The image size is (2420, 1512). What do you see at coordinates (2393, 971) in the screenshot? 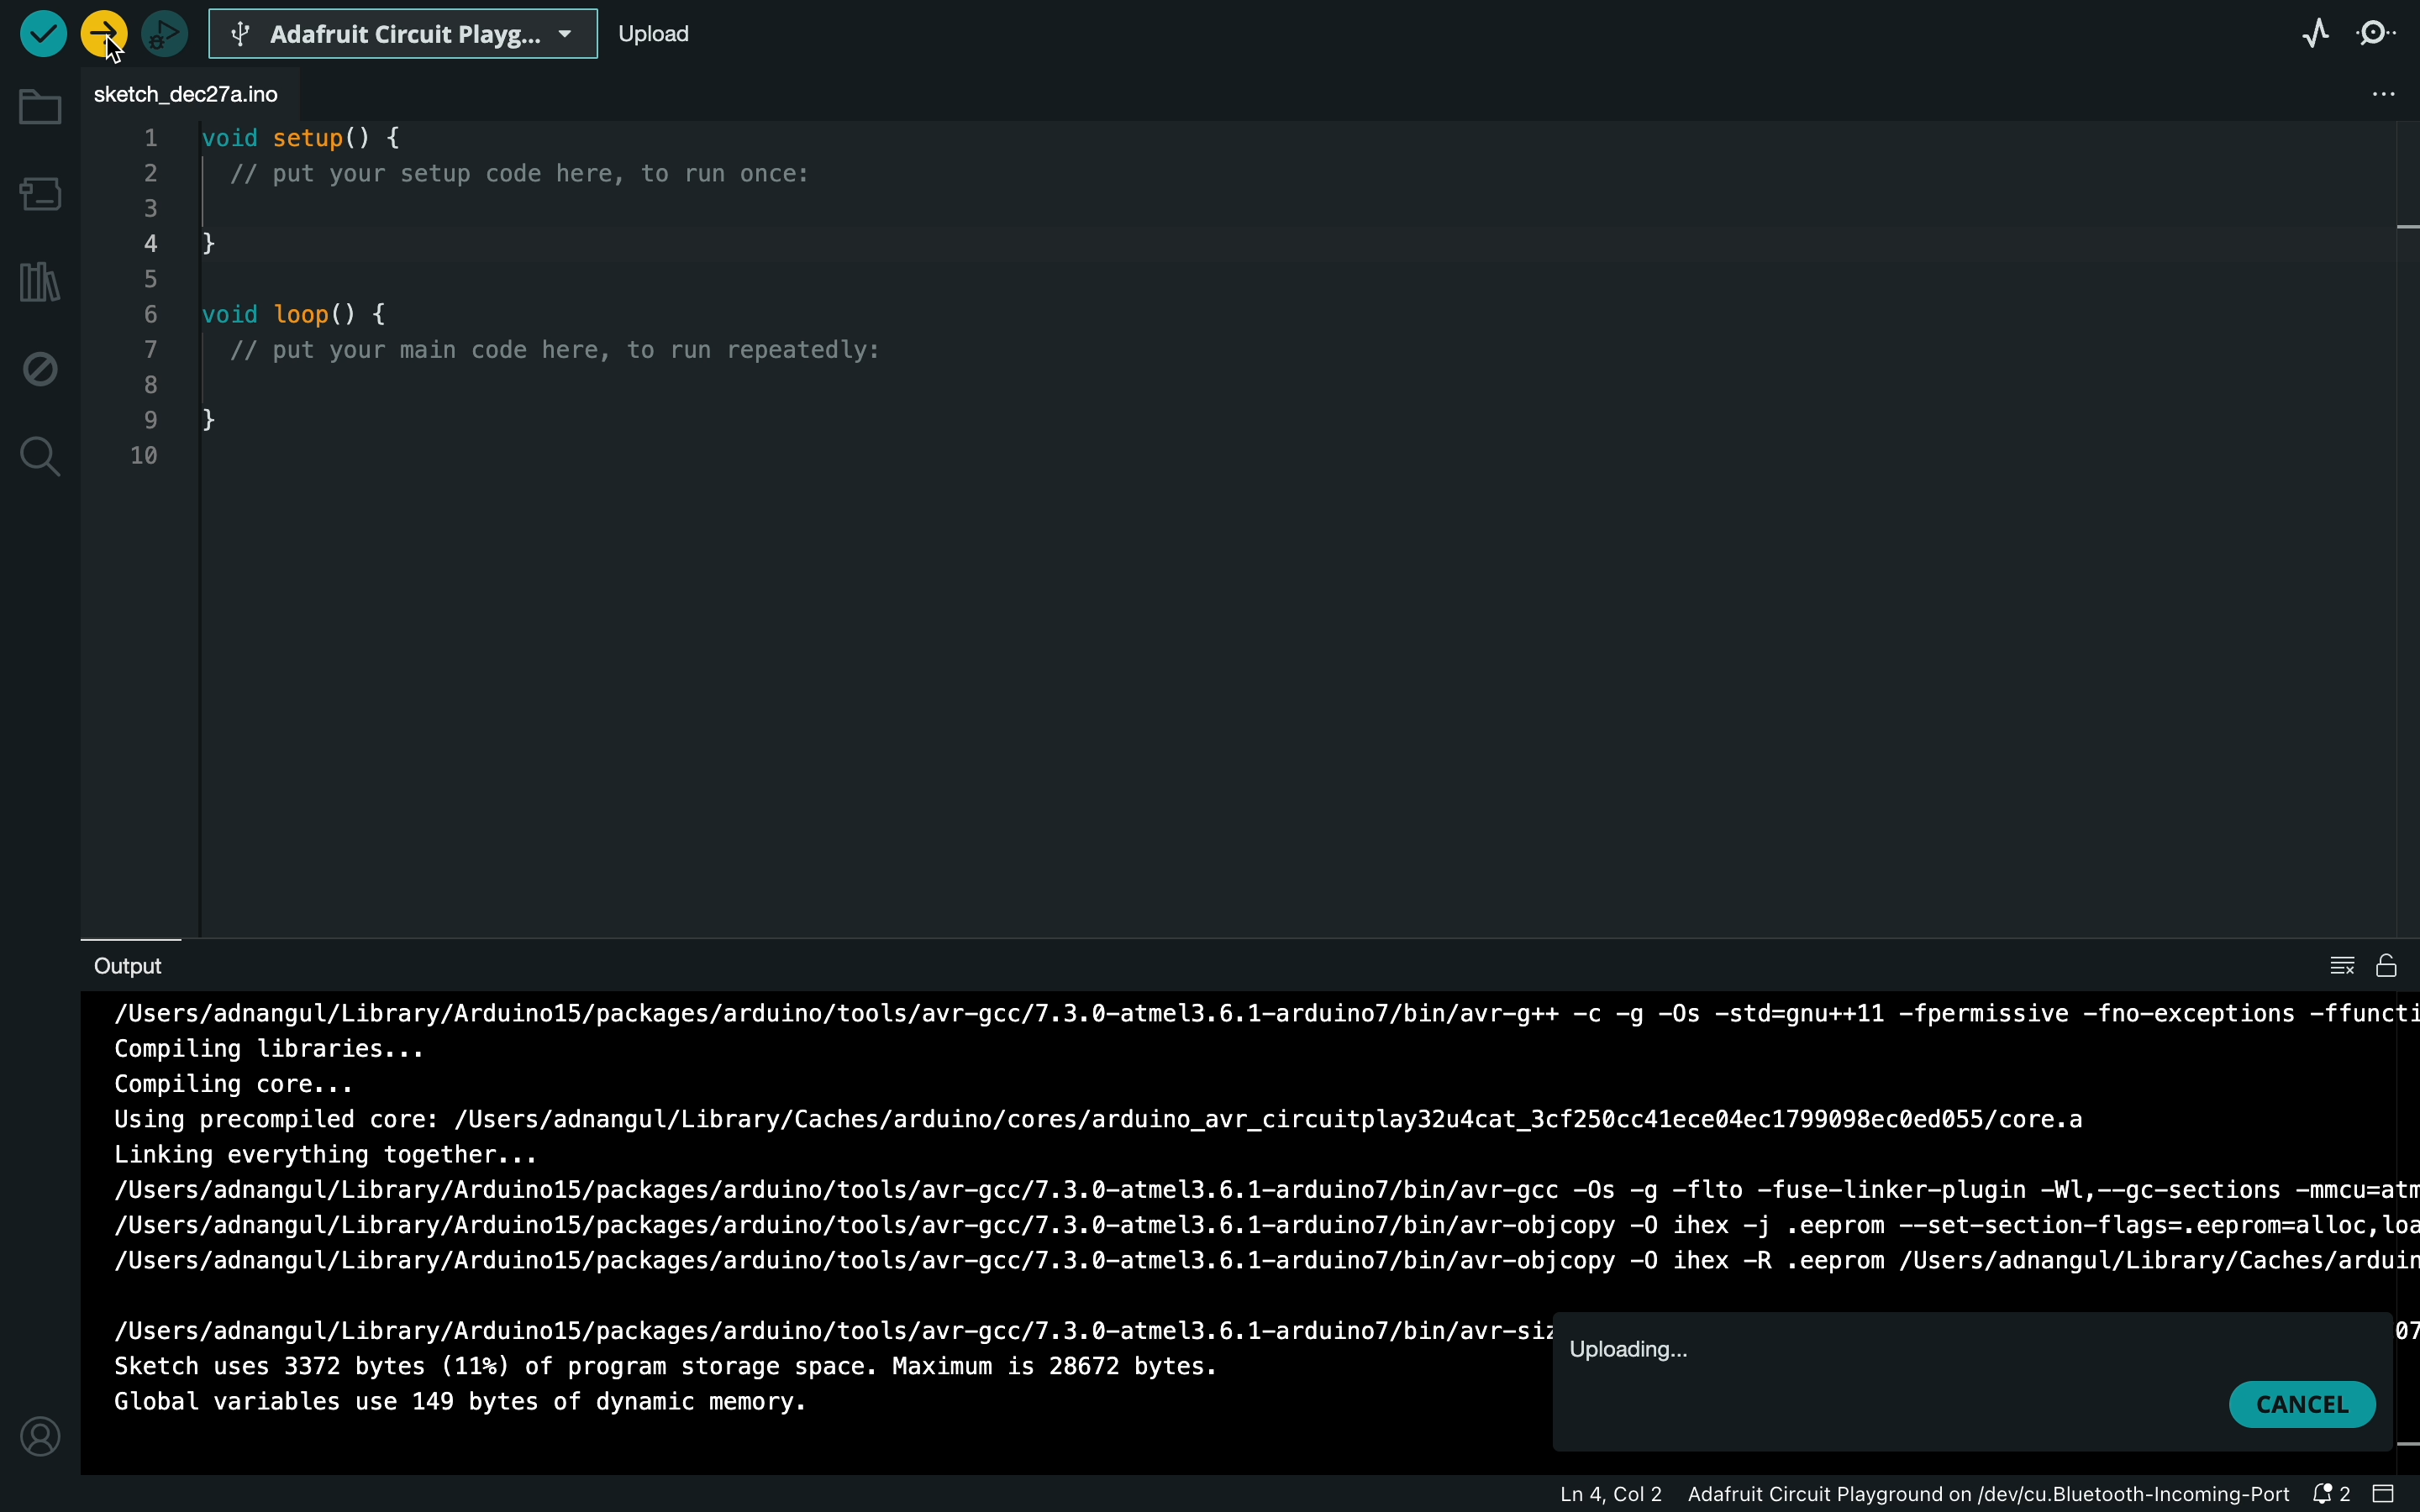
I see `file is writable` at bounding box center [2393, 971].